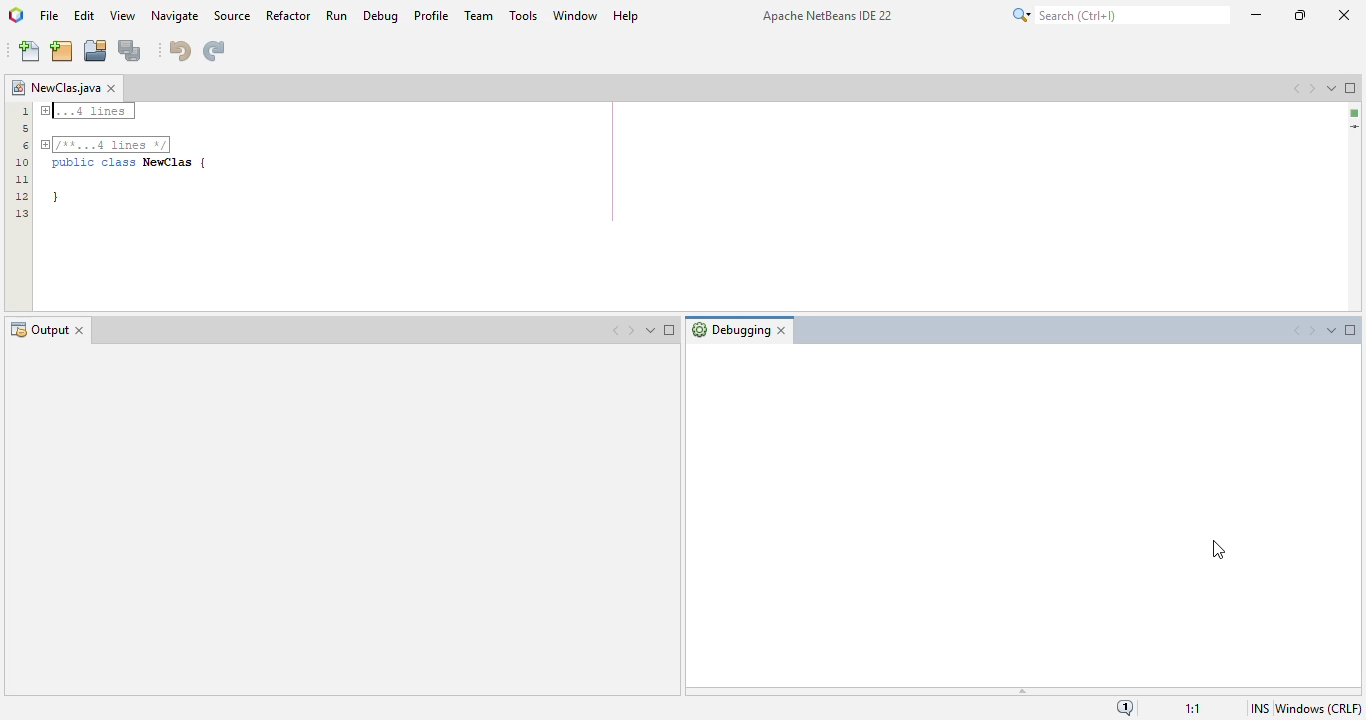  I want to click on new file, so click(30, 52).